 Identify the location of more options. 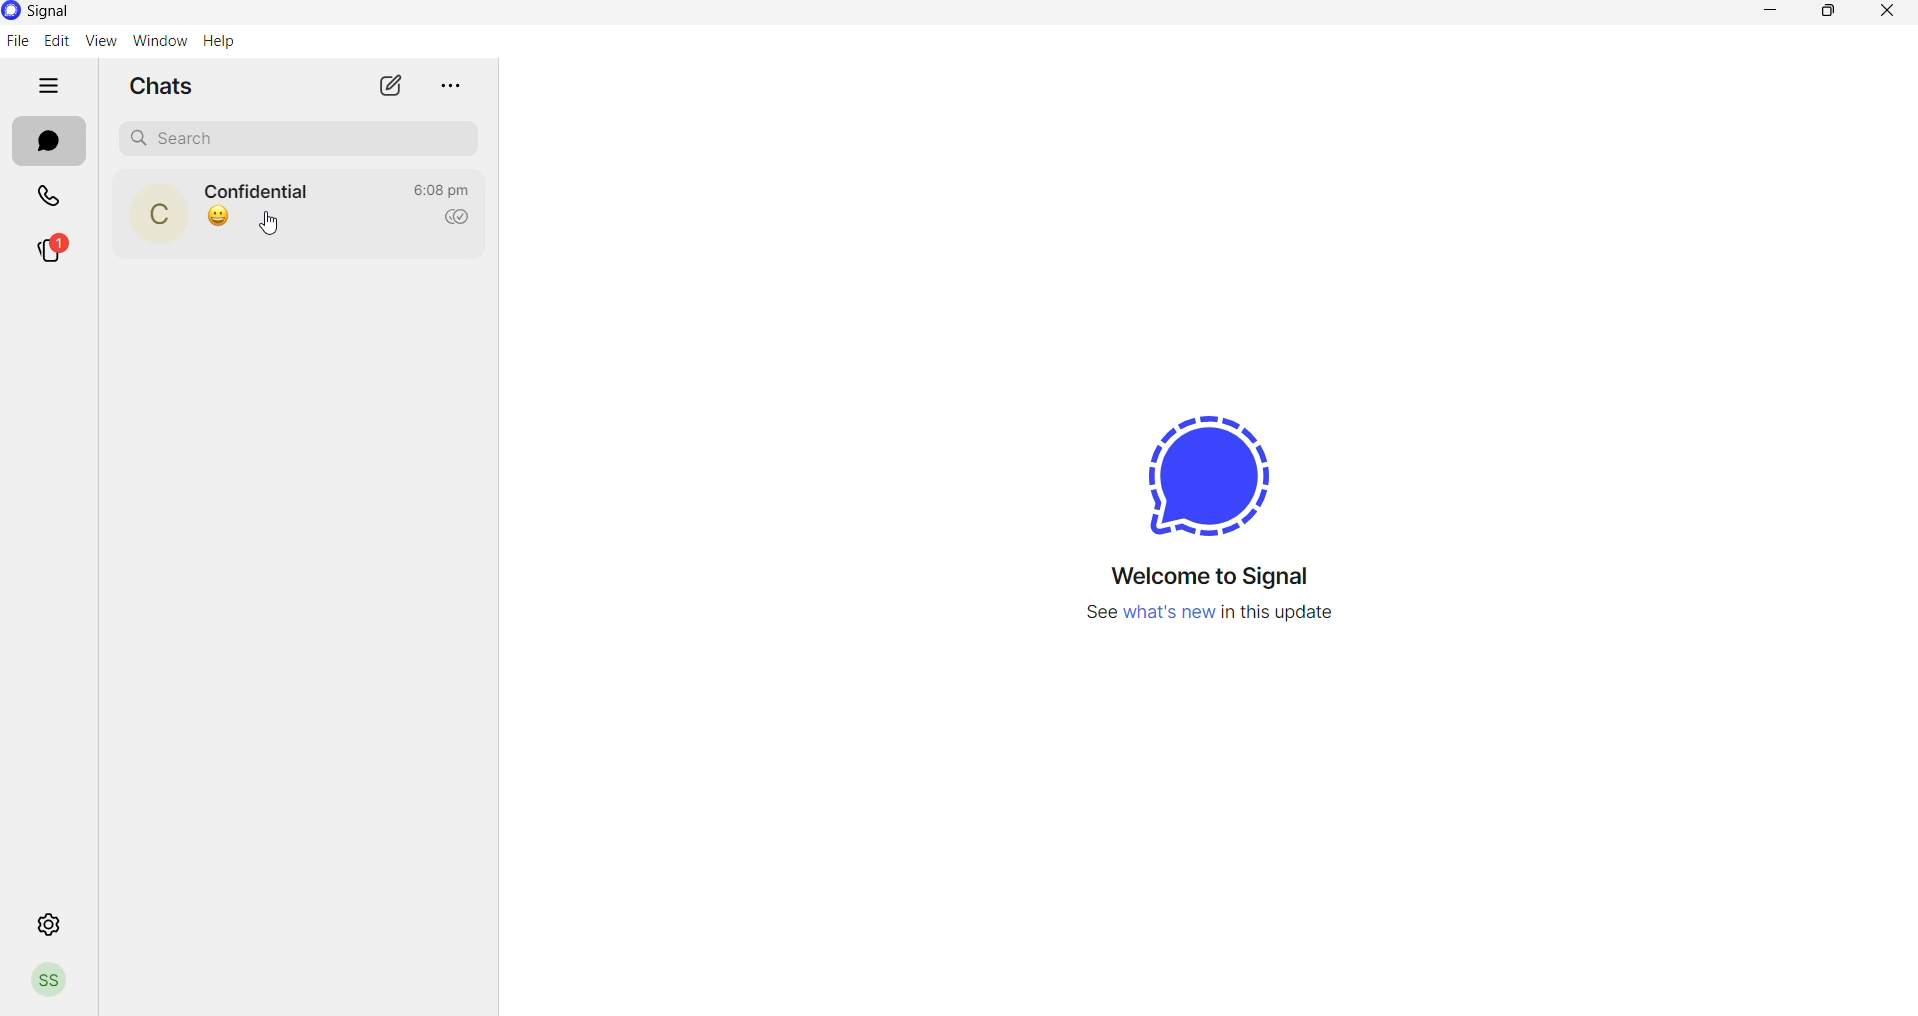
(455, 86).